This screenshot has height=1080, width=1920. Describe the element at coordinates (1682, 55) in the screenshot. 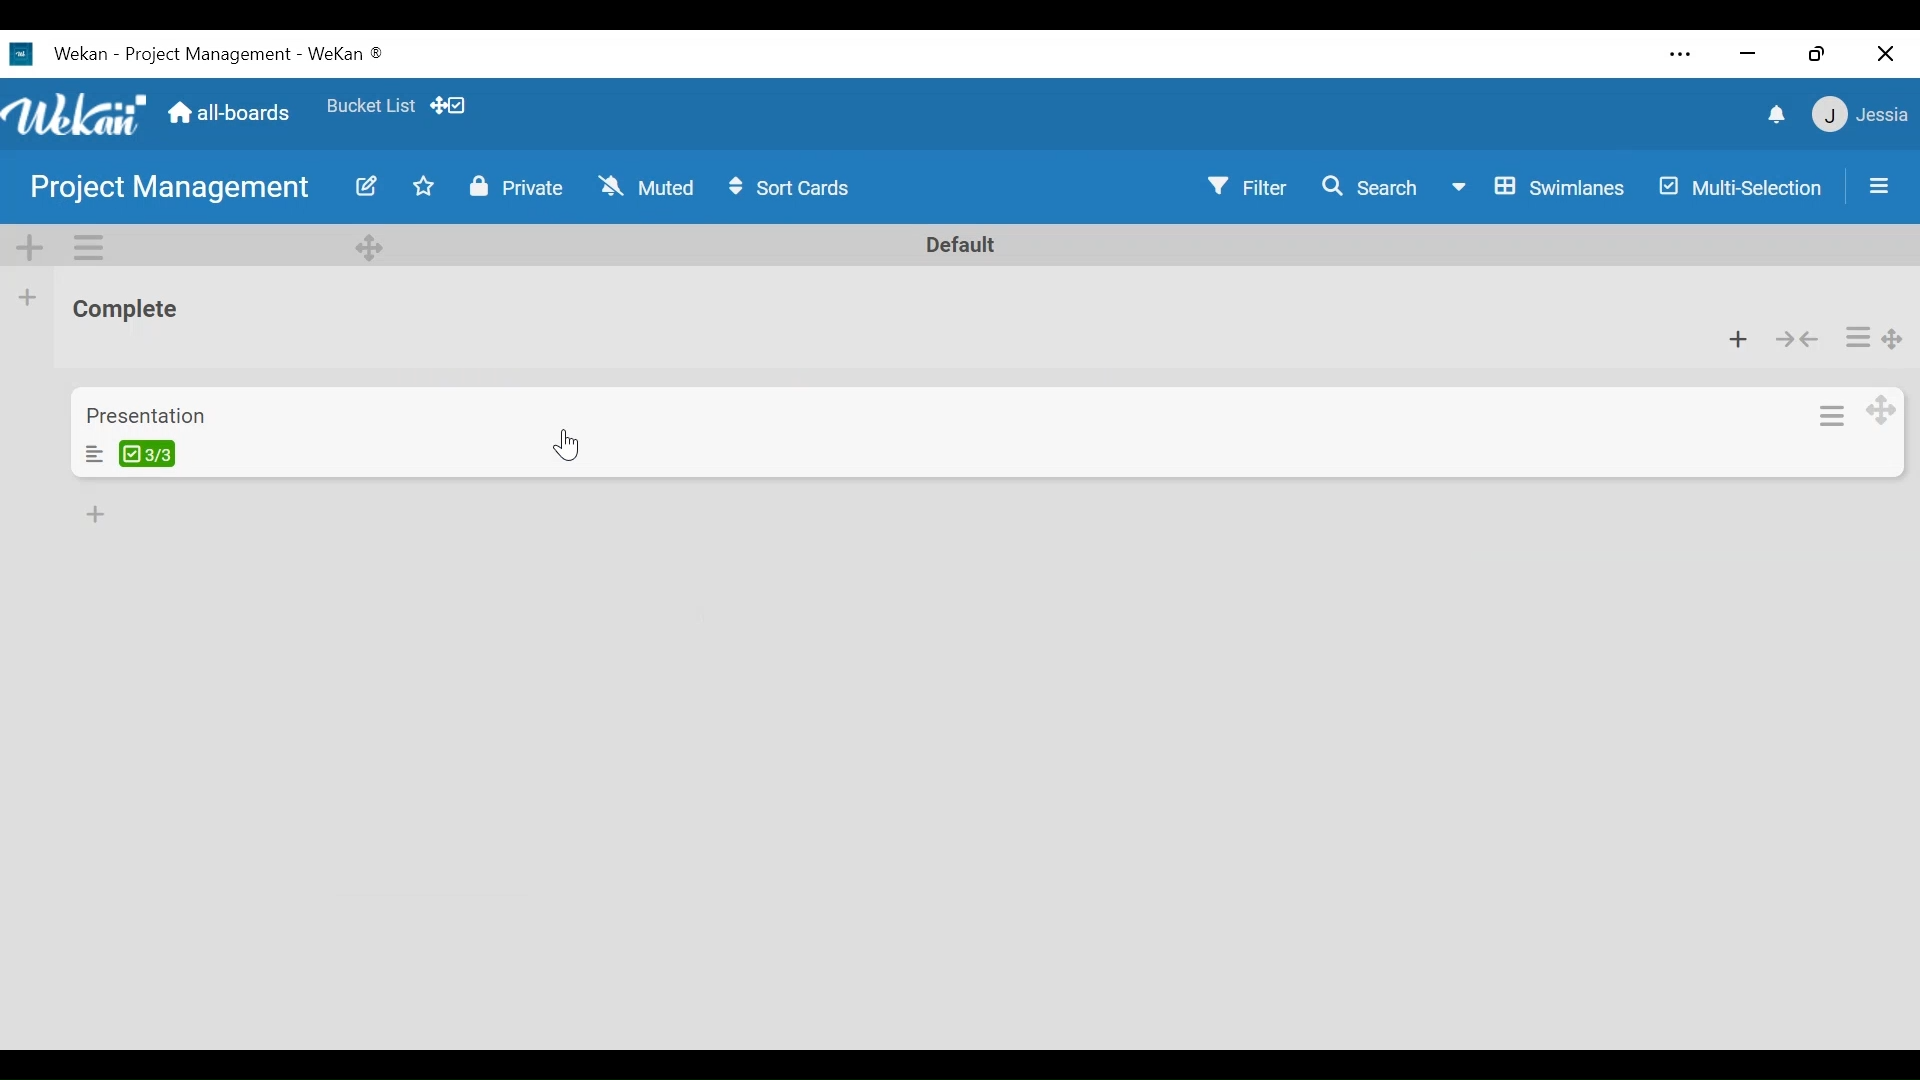

I see `Settings and more` at that location.